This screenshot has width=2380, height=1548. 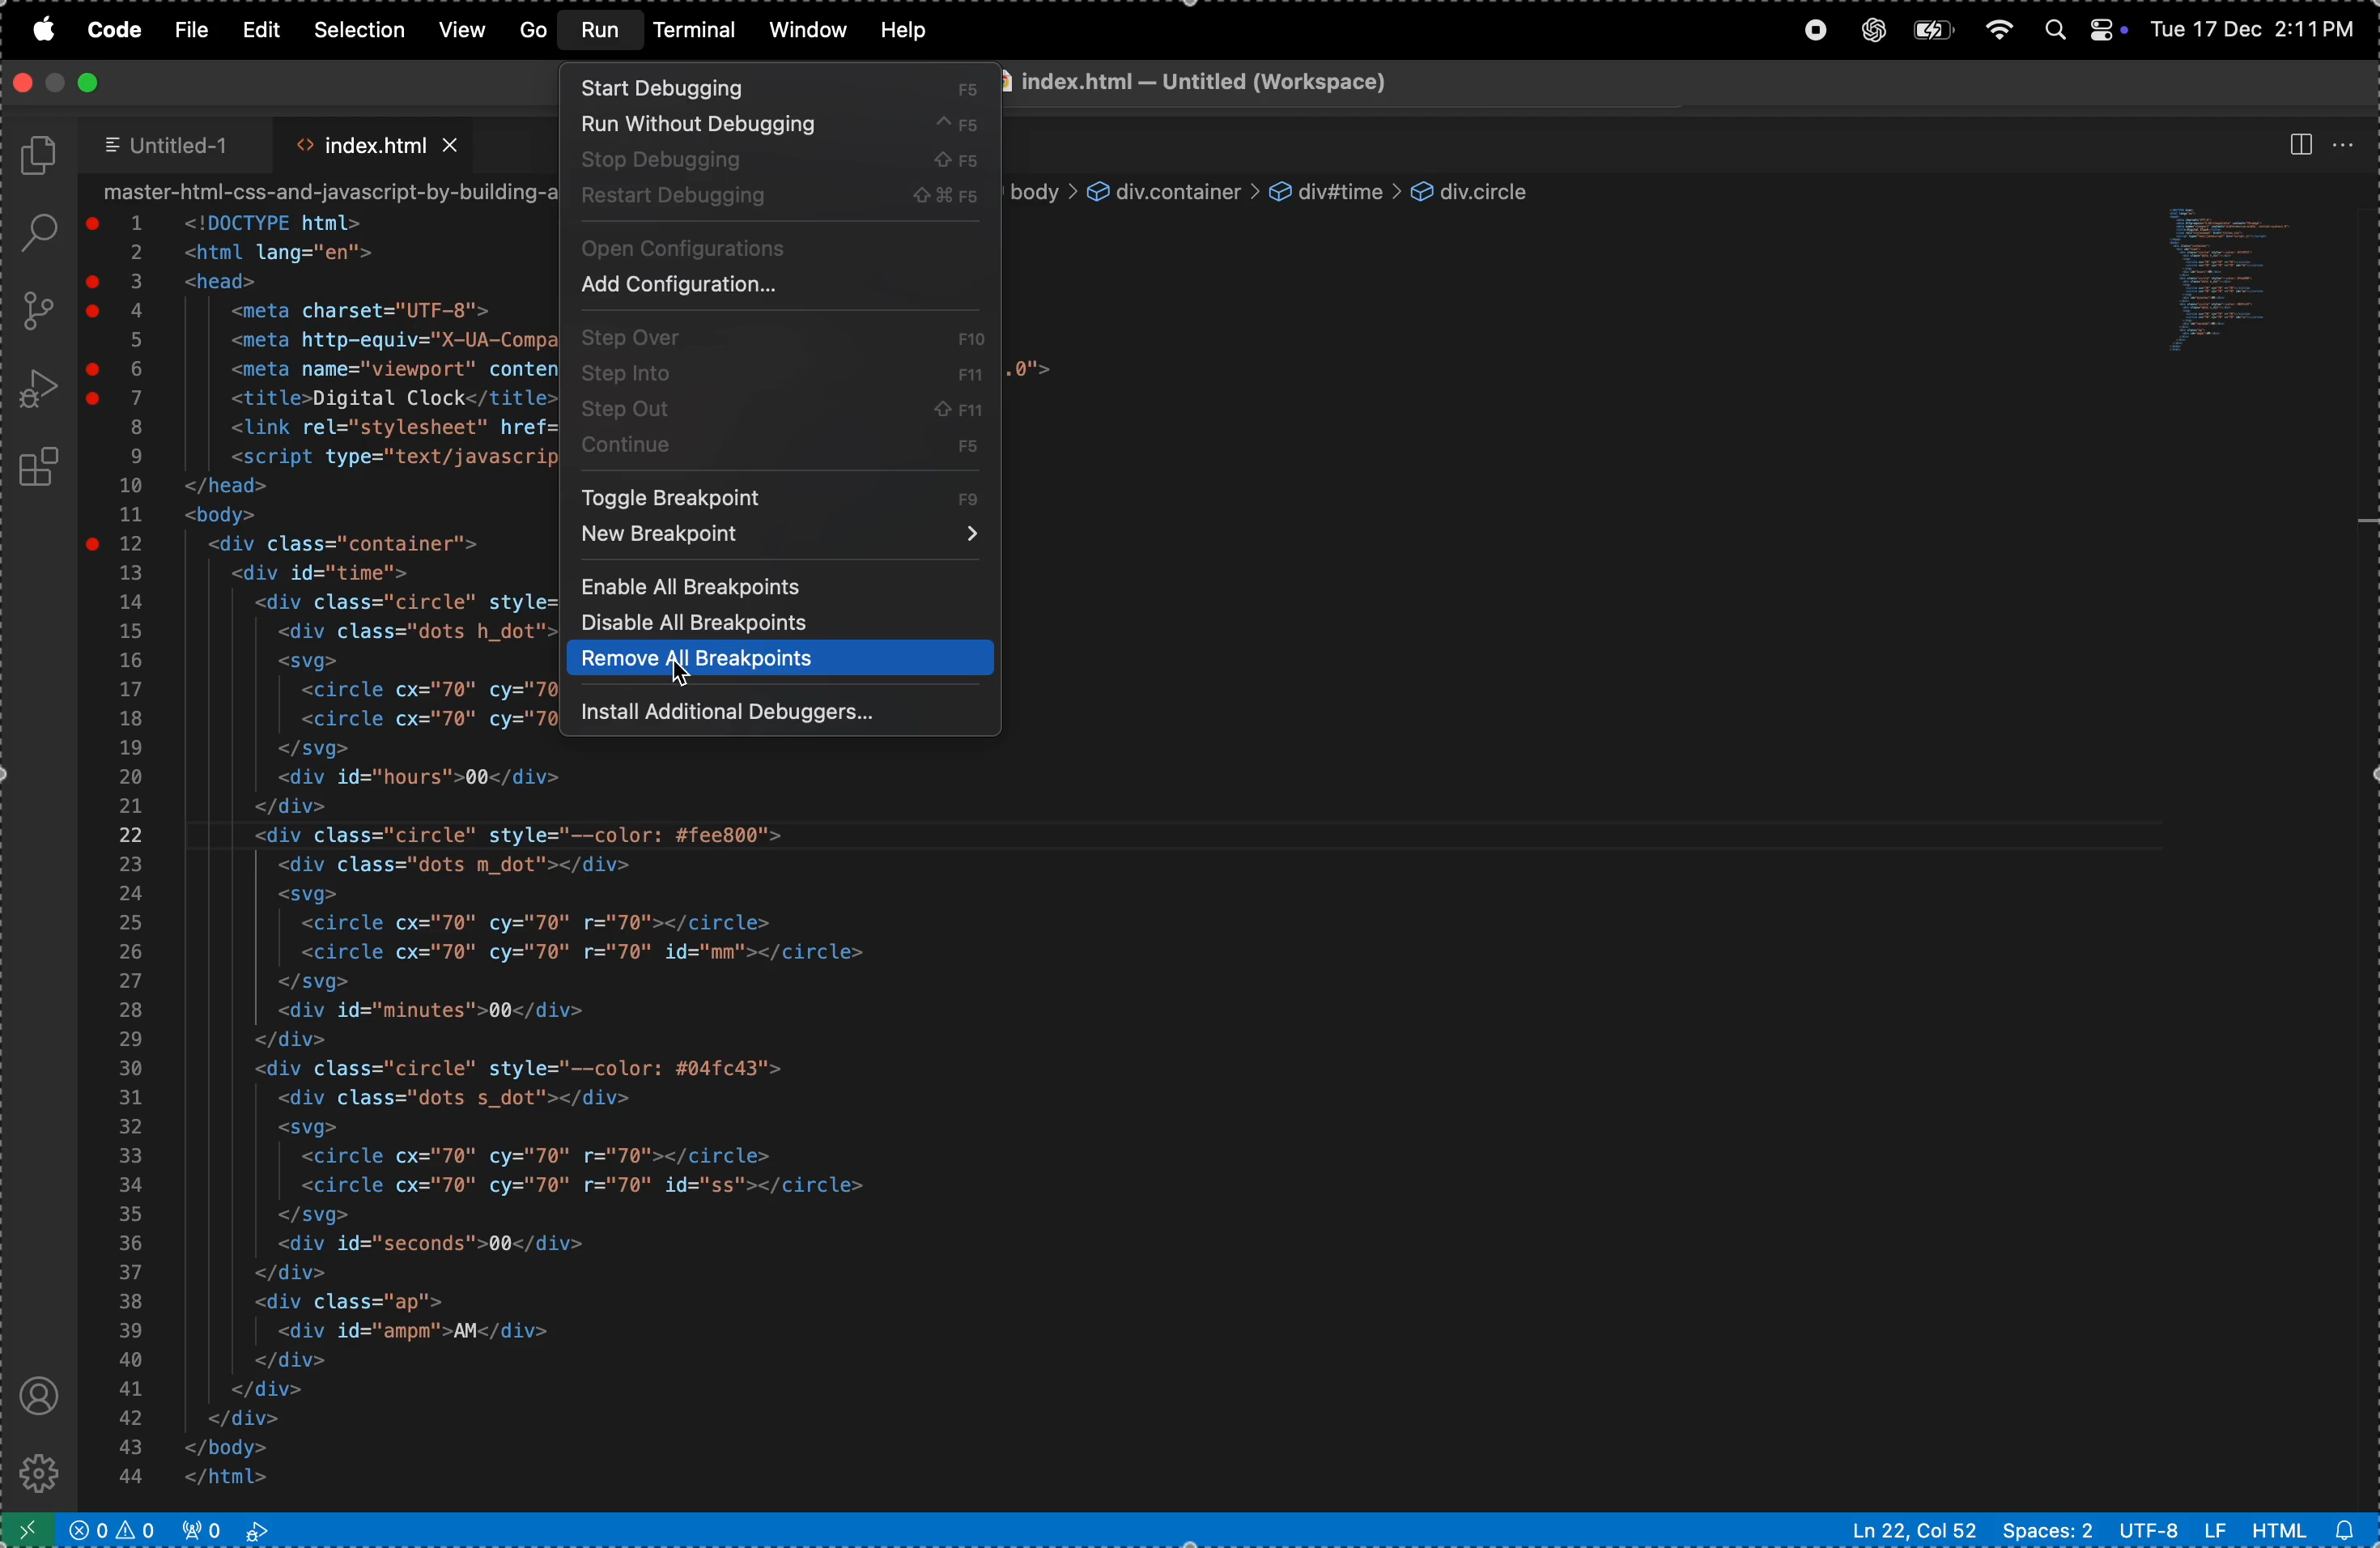 I want to click on terminal, so click(x=698, y=33).